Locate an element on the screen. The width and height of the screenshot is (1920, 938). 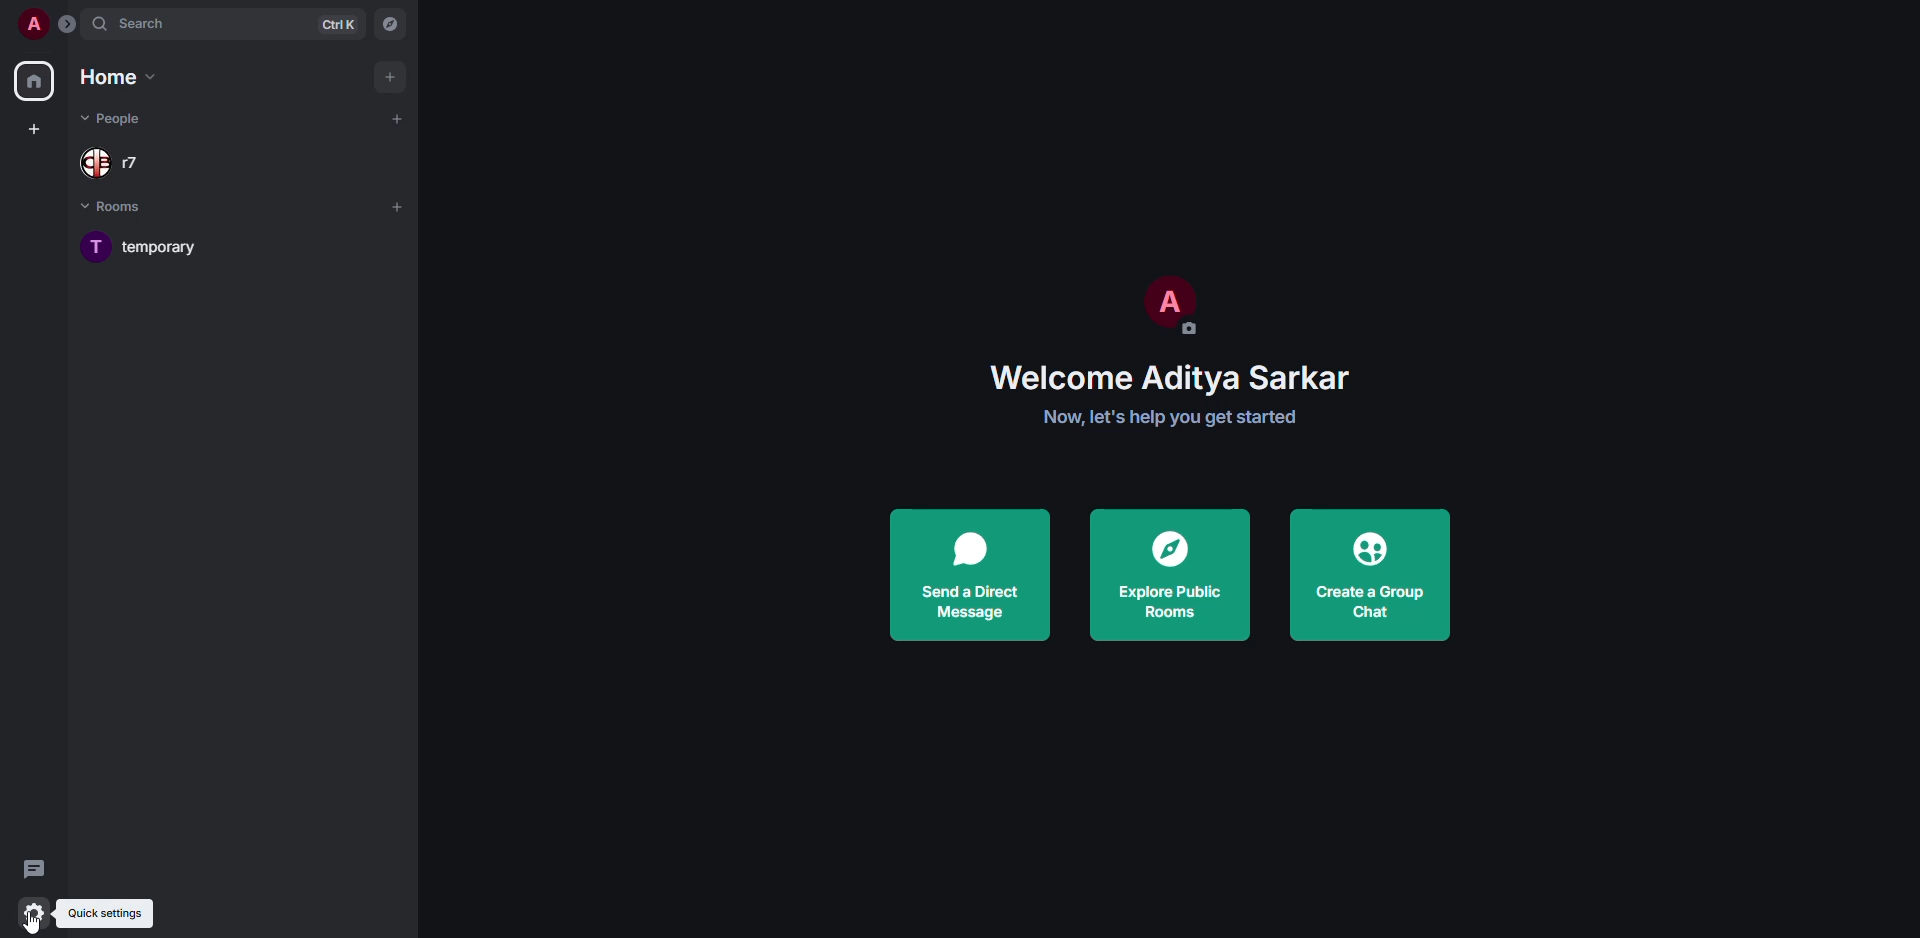
ctrl K is located at coordinates (339, 23).